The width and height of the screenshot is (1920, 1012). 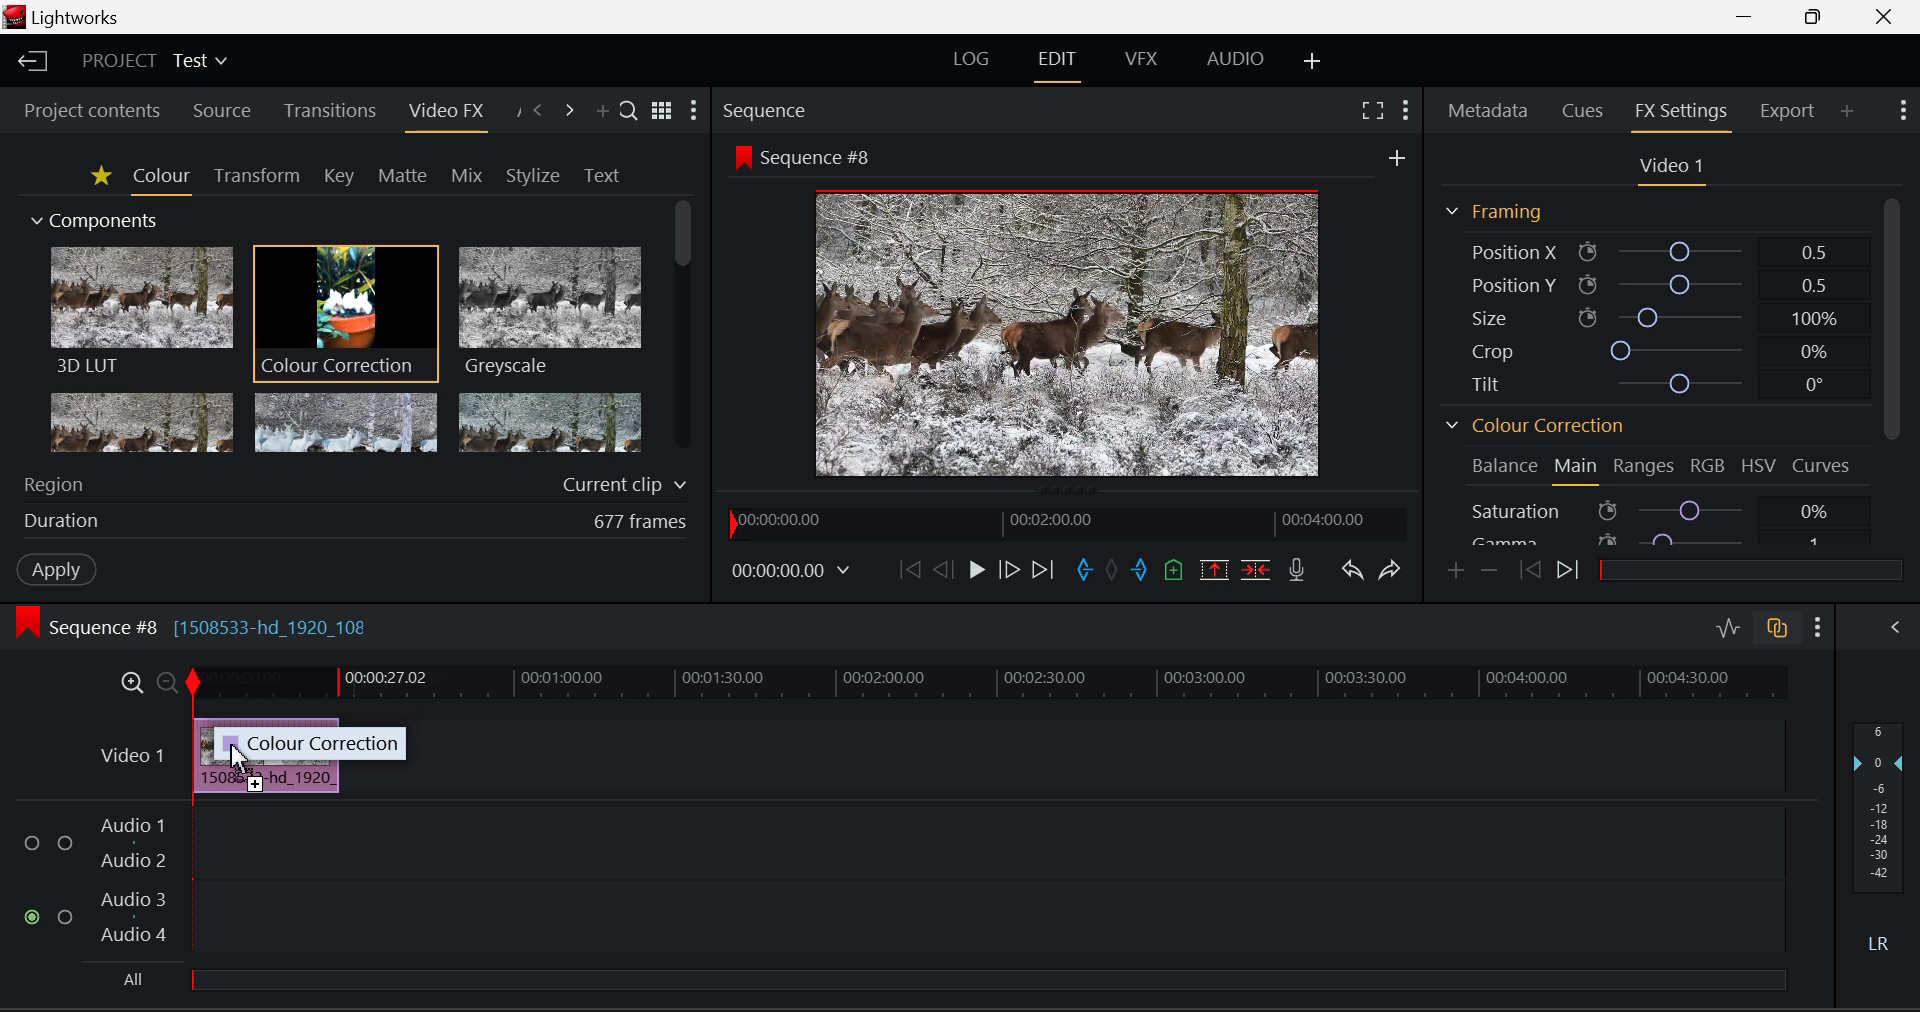 I want to click on Matte, so click(x=403, y=176).